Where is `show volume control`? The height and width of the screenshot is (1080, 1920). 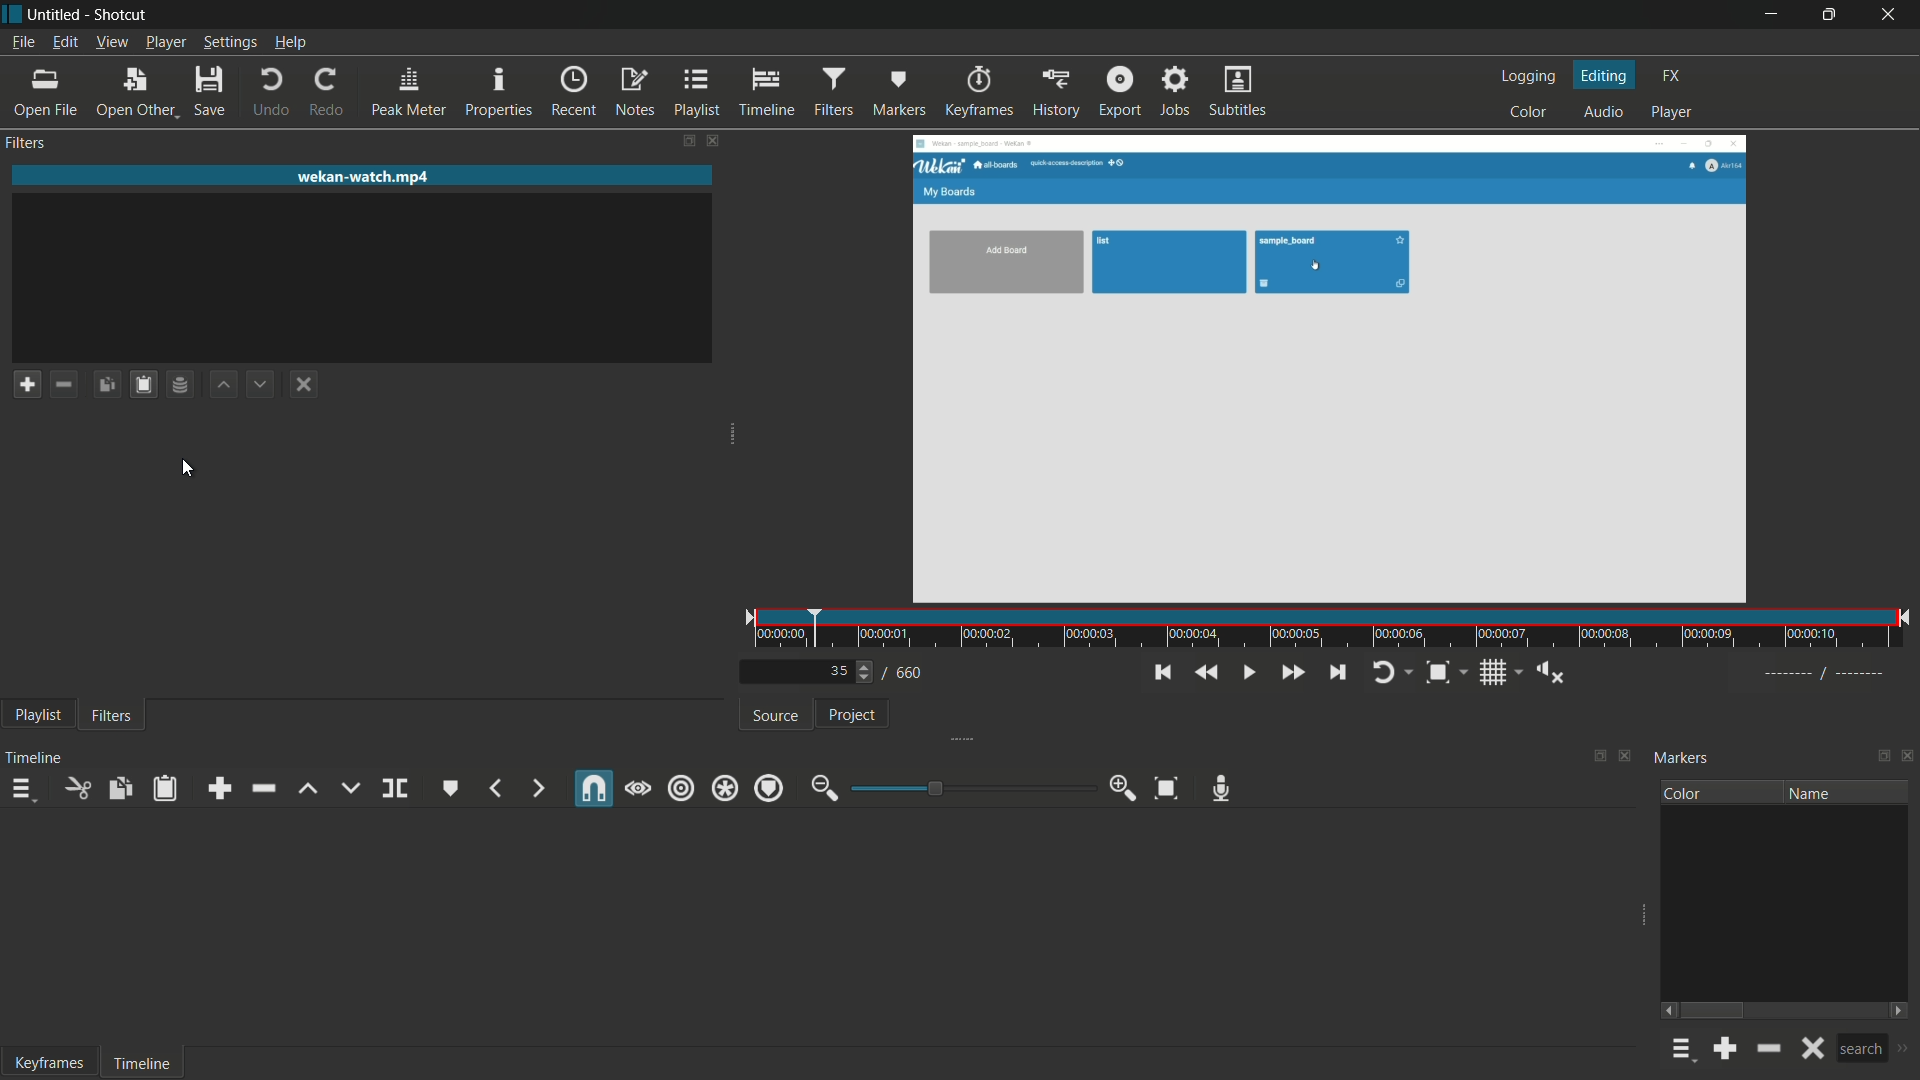 show volume control is located at coordinates (1550, 671).